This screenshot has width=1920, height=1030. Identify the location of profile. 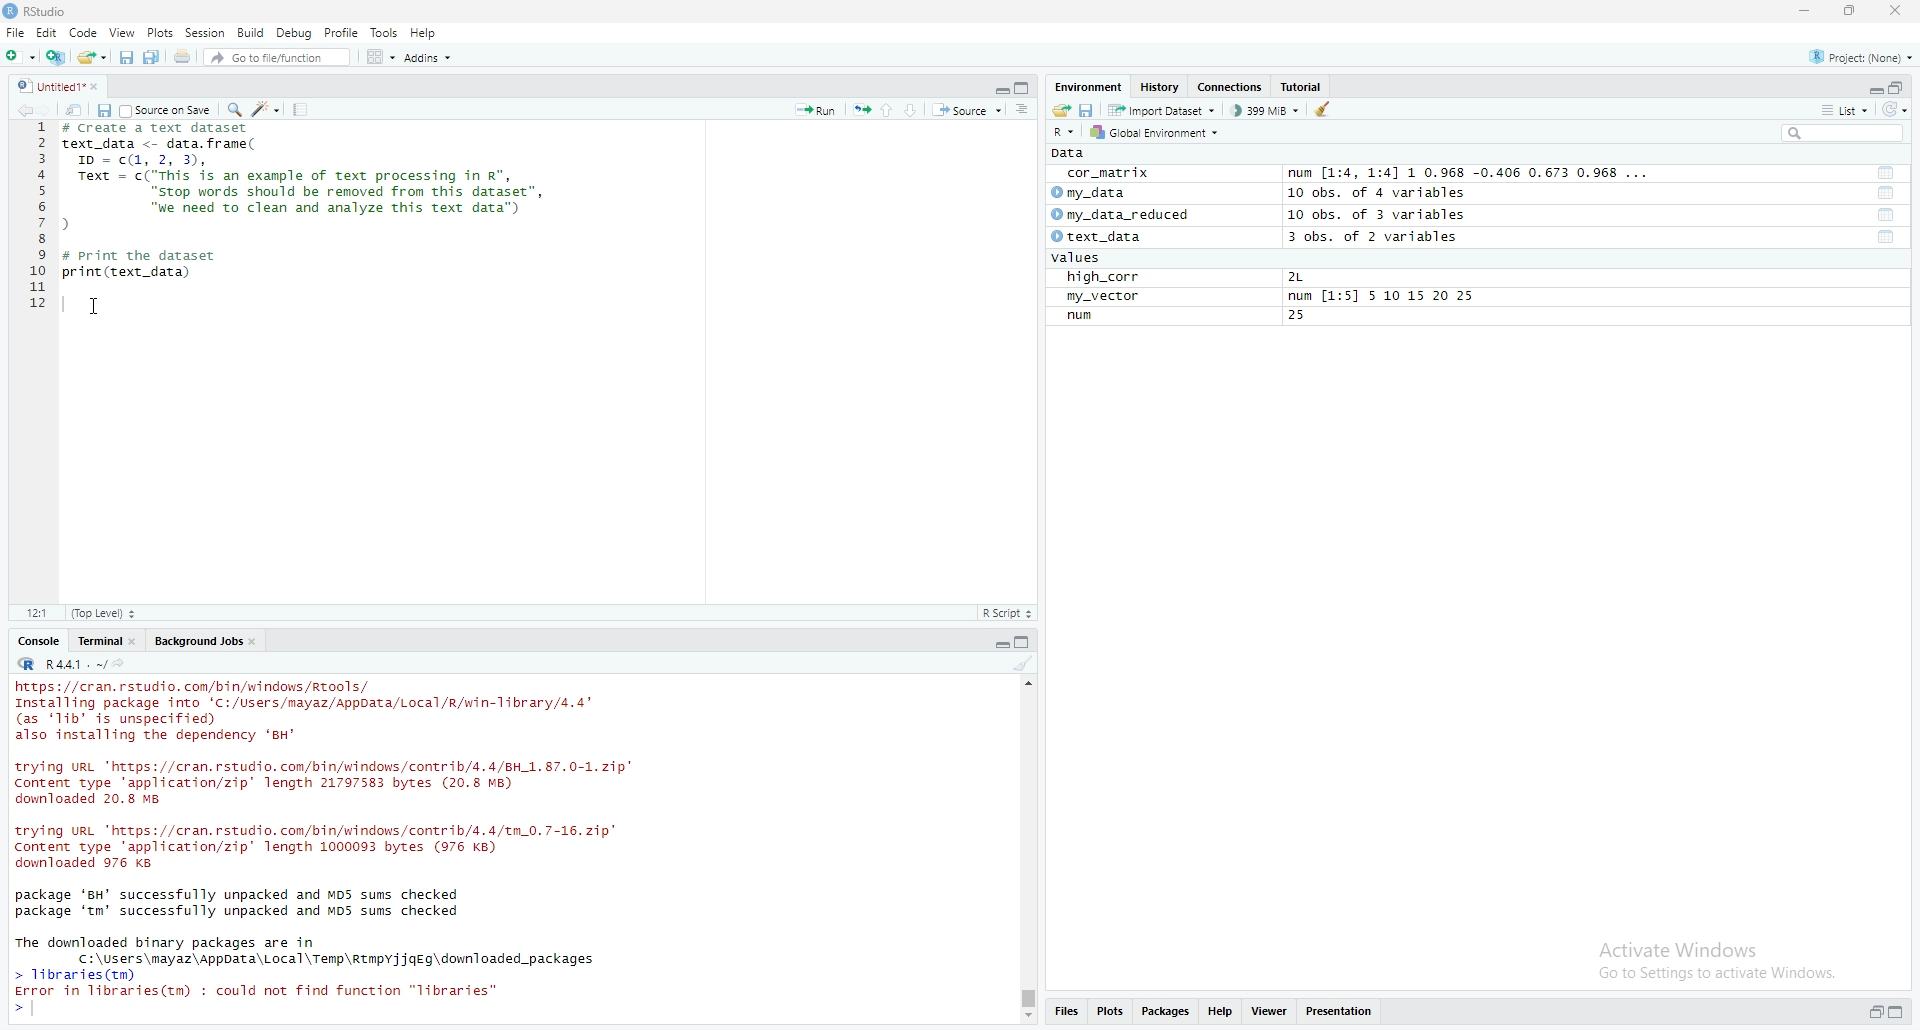
(344, 32).